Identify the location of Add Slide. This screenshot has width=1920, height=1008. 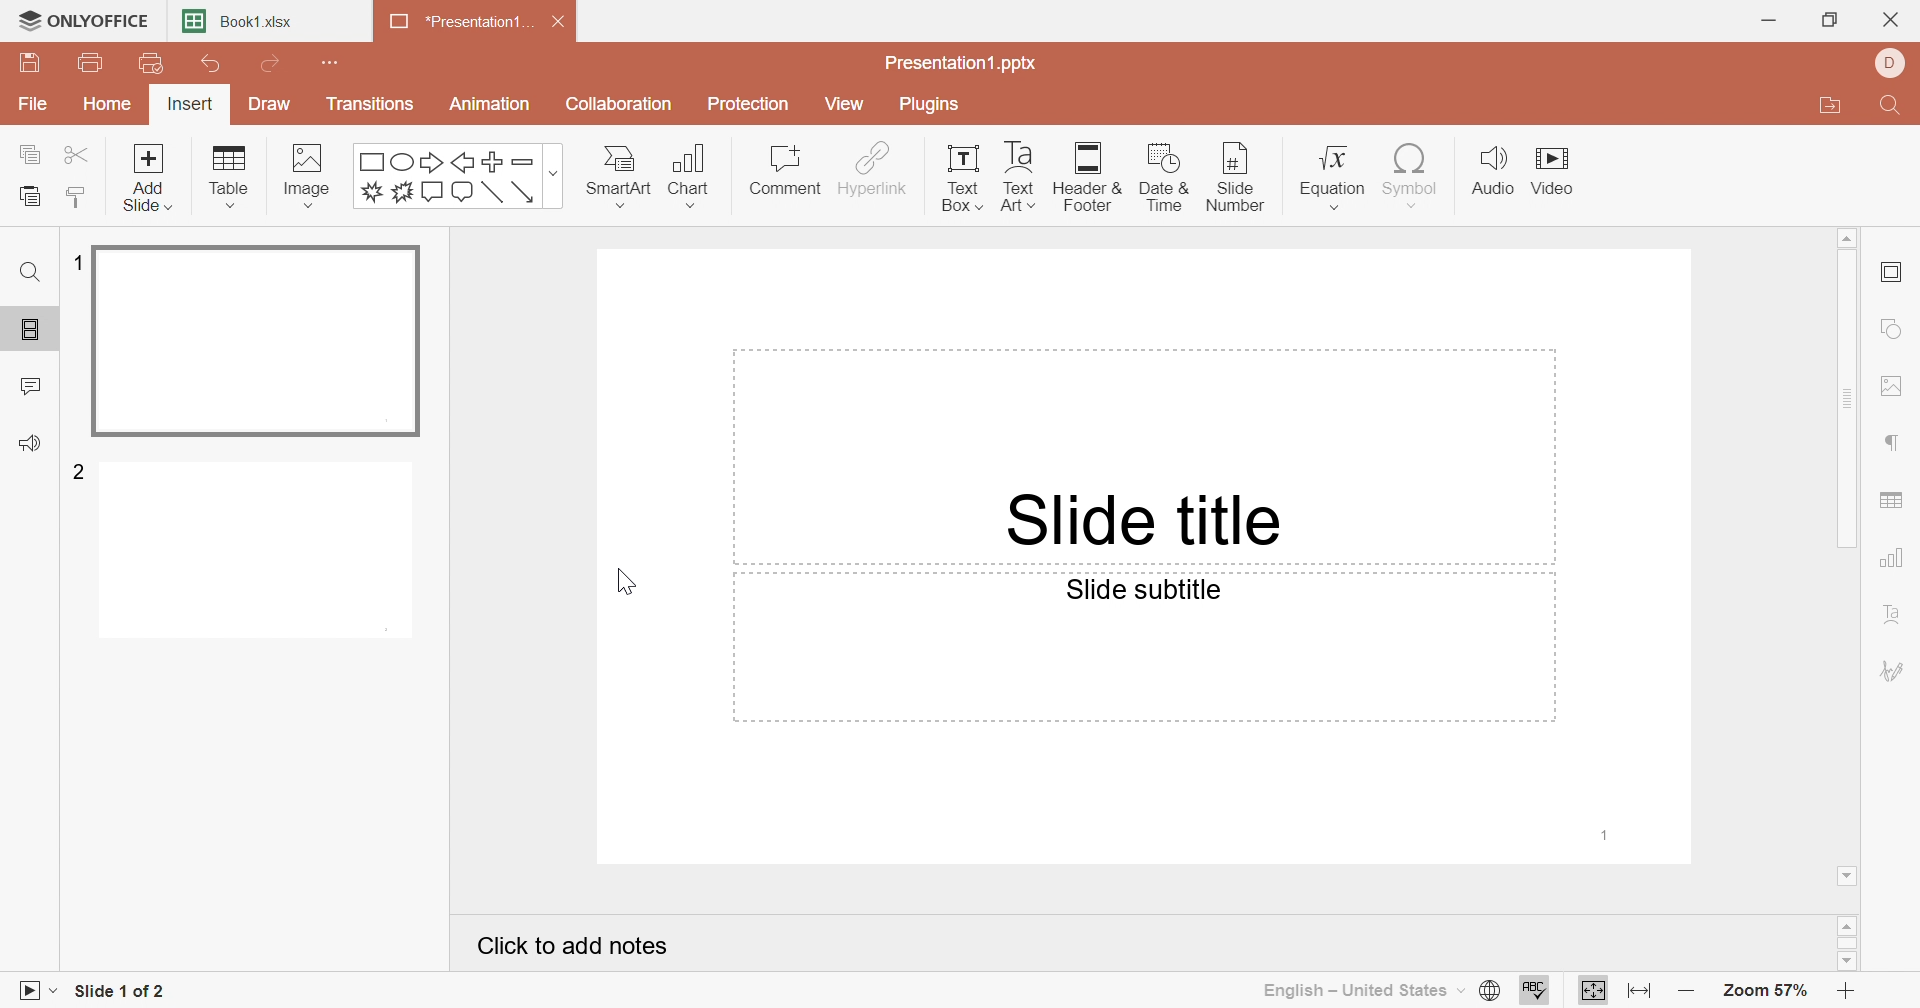
(148, 176).